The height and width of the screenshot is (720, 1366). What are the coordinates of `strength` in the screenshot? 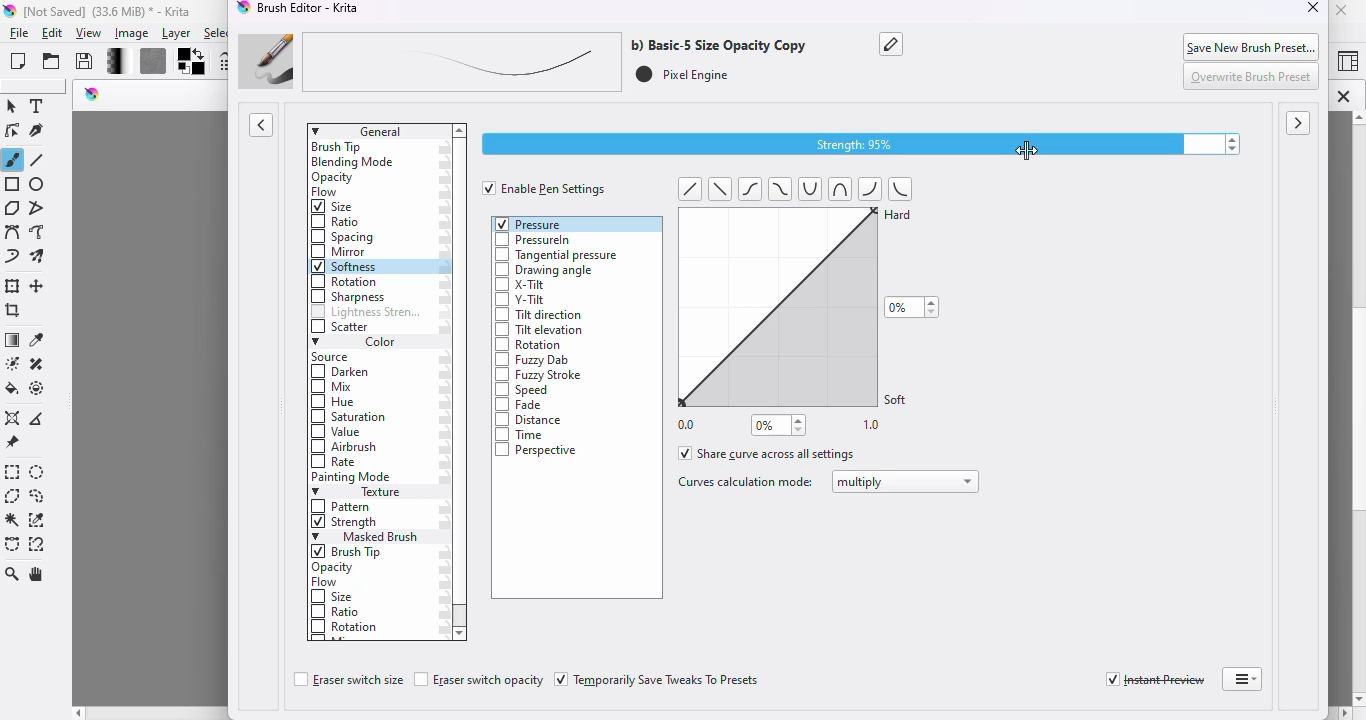 It's located at (345, 524).